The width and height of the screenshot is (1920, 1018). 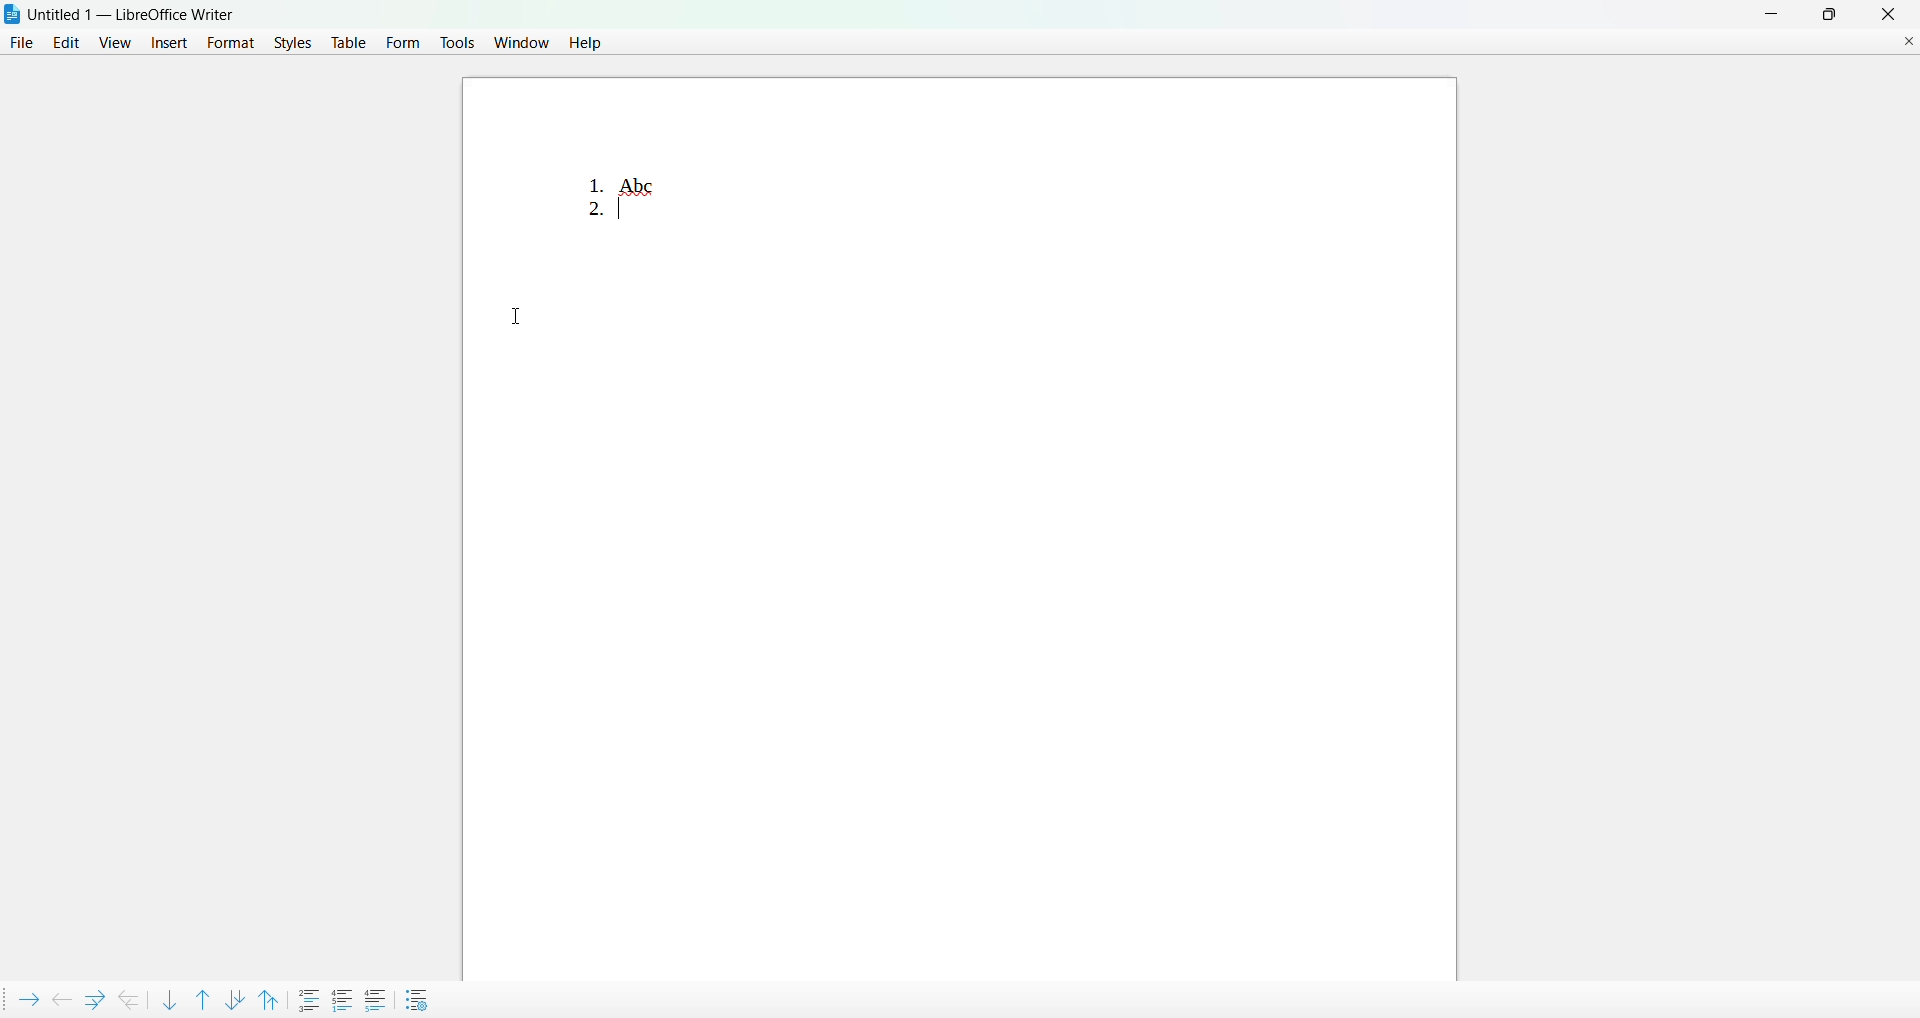 I want to click on move items up with subpoints, so click(x=274, y=998).